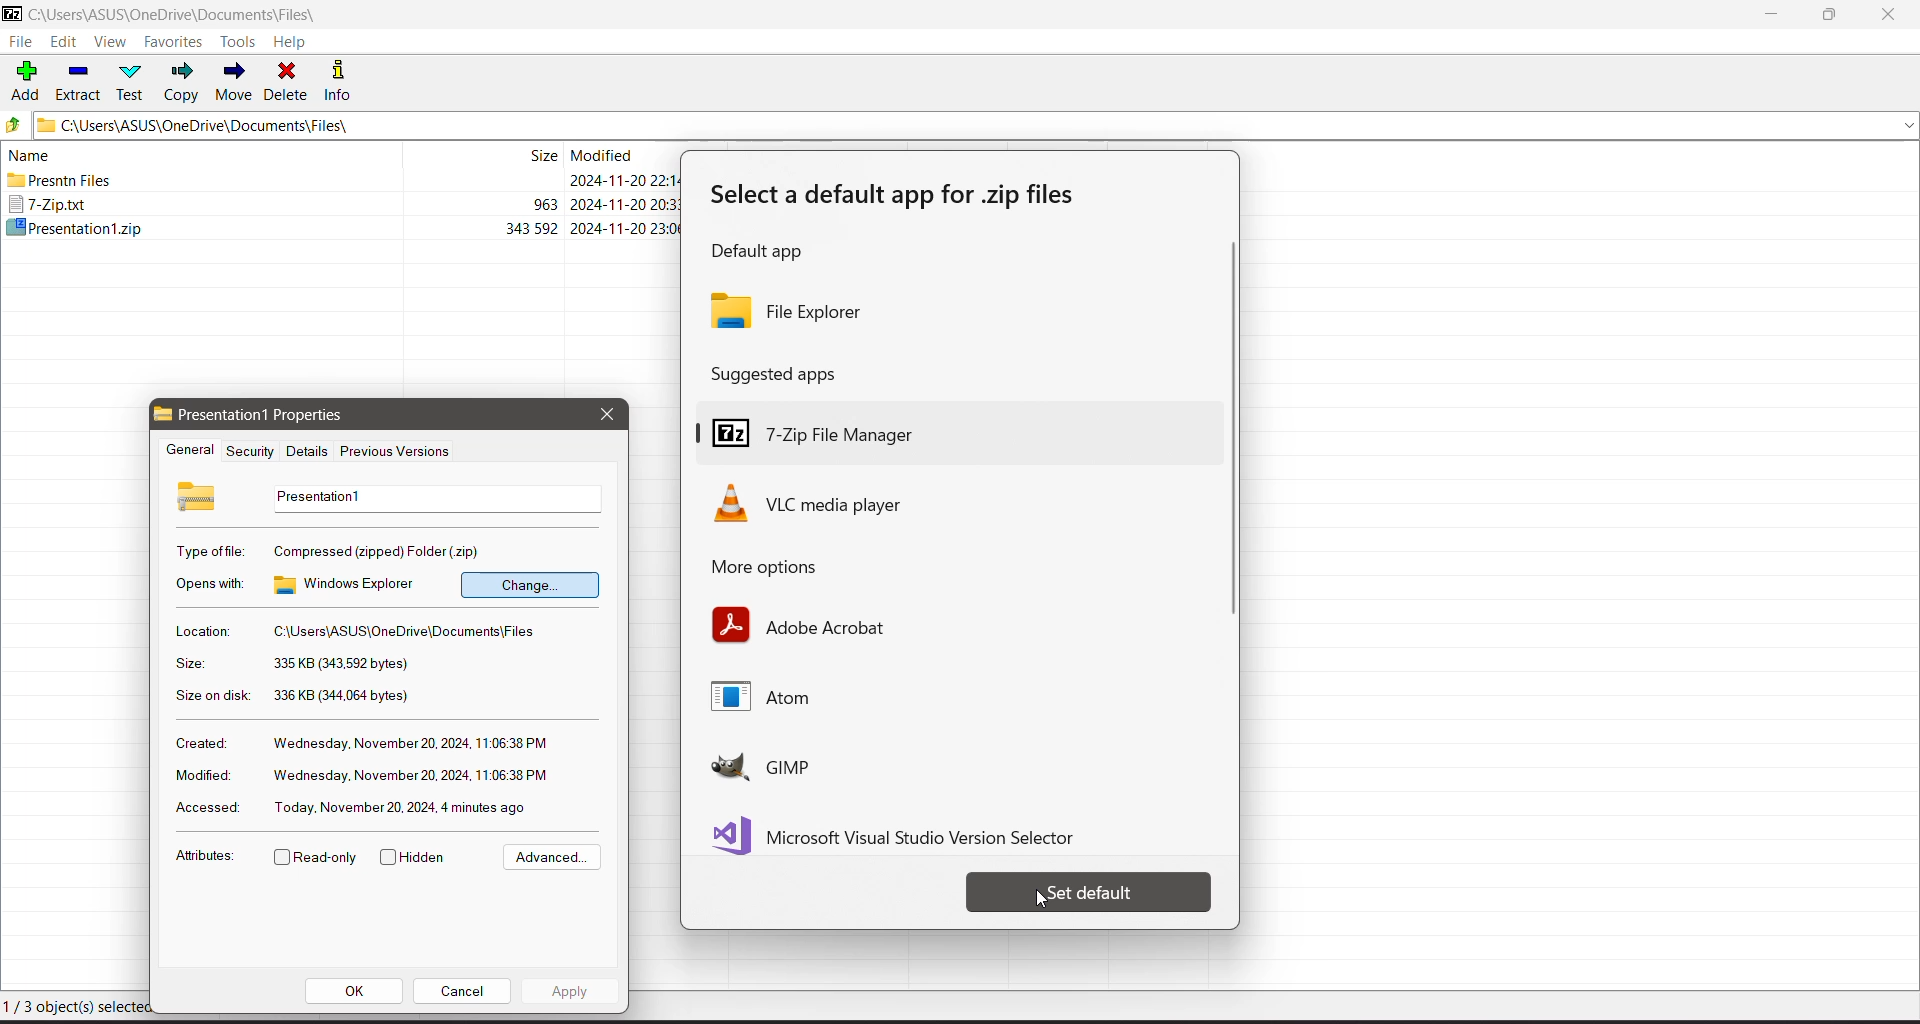 The width and height of the screenshot is (1920, 1024). What do you see at coordinates (343, 696) in the screenshot?
I see `Total size of the selected file` at bounding box center [343, 696].